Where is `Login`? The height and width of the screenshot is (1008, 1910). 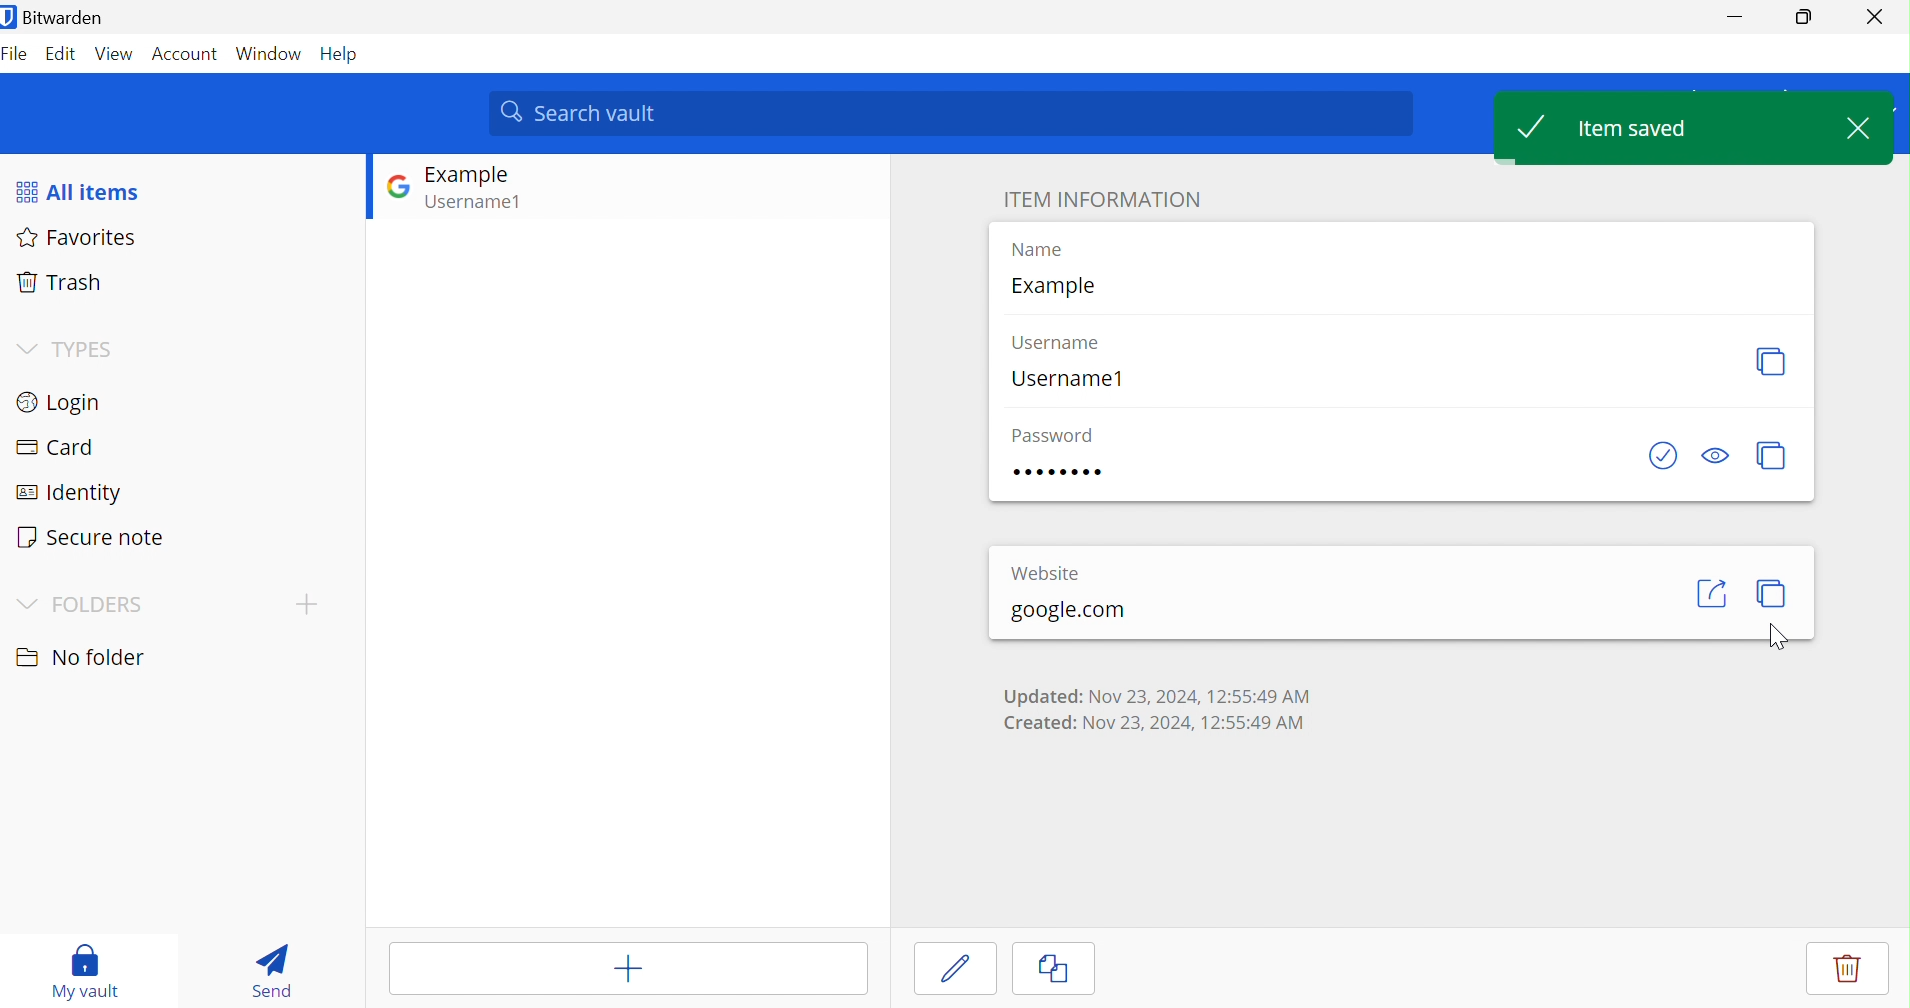
Login is located at coordinates (59, 401).